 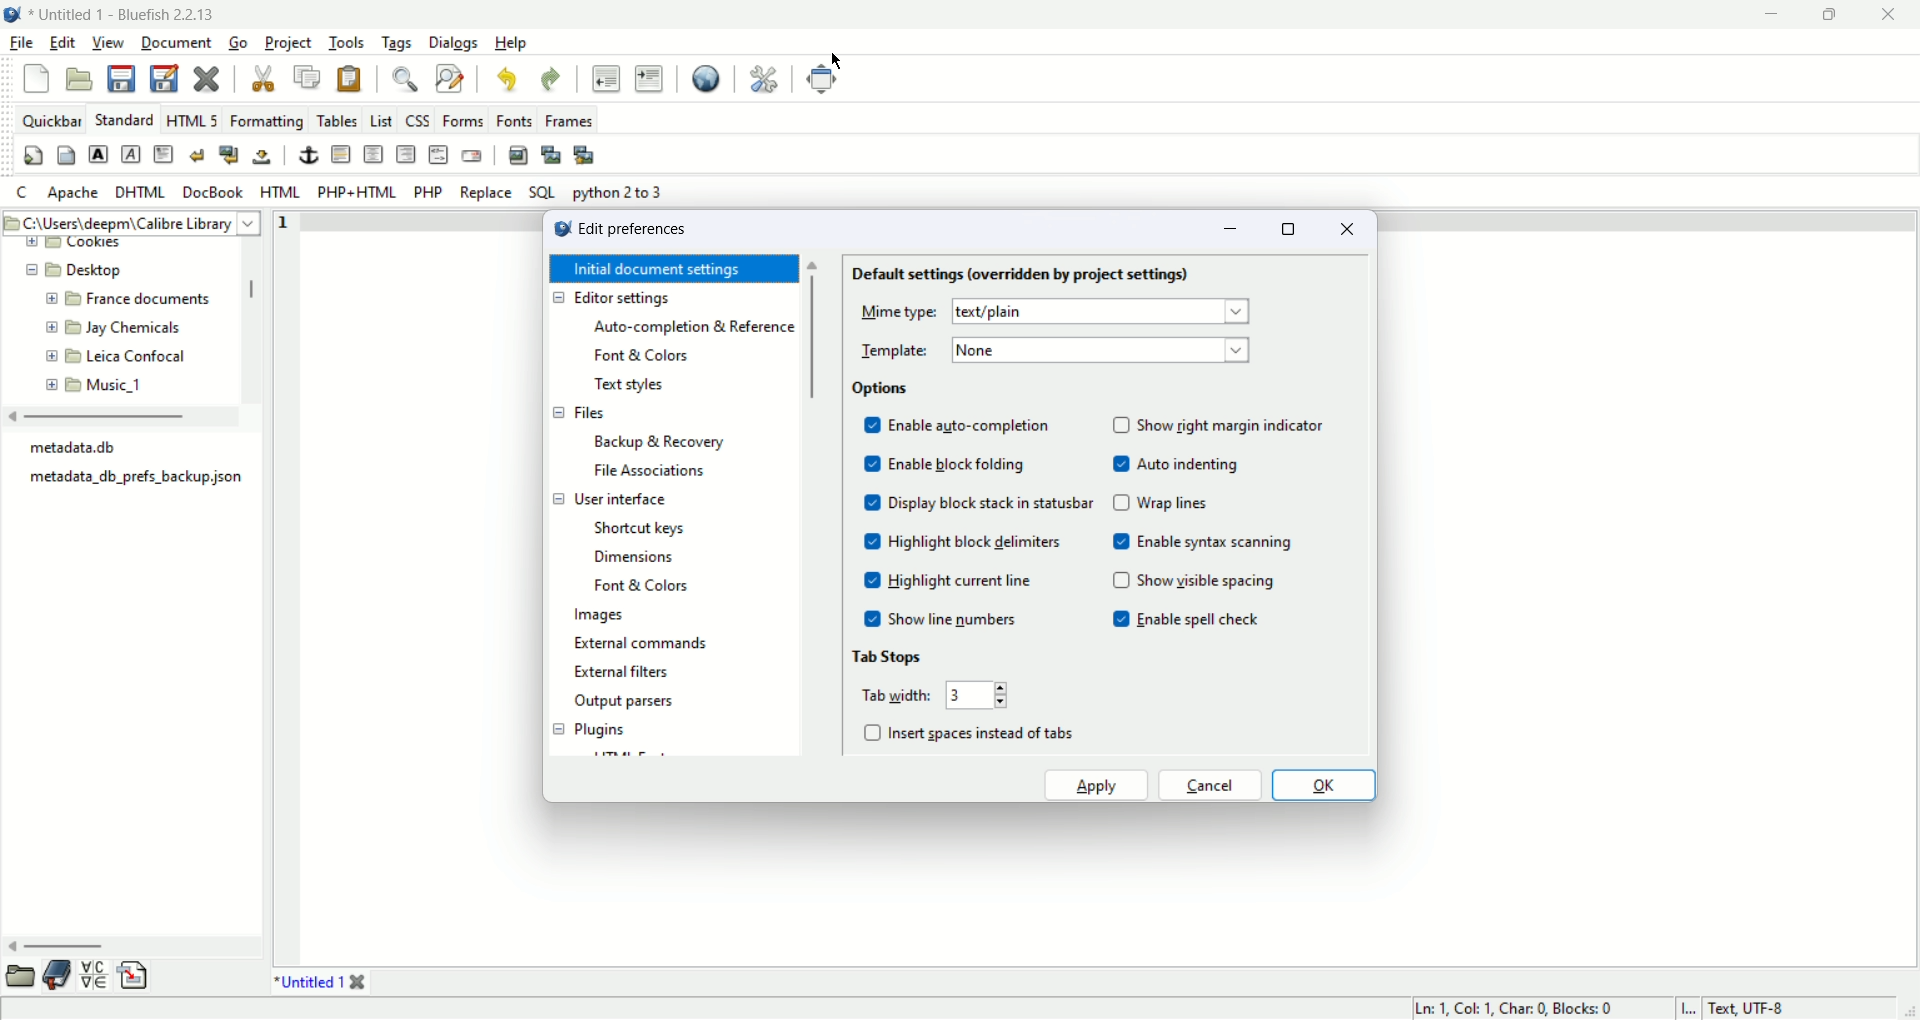 I want to click on break, so click(x=197, y=154).